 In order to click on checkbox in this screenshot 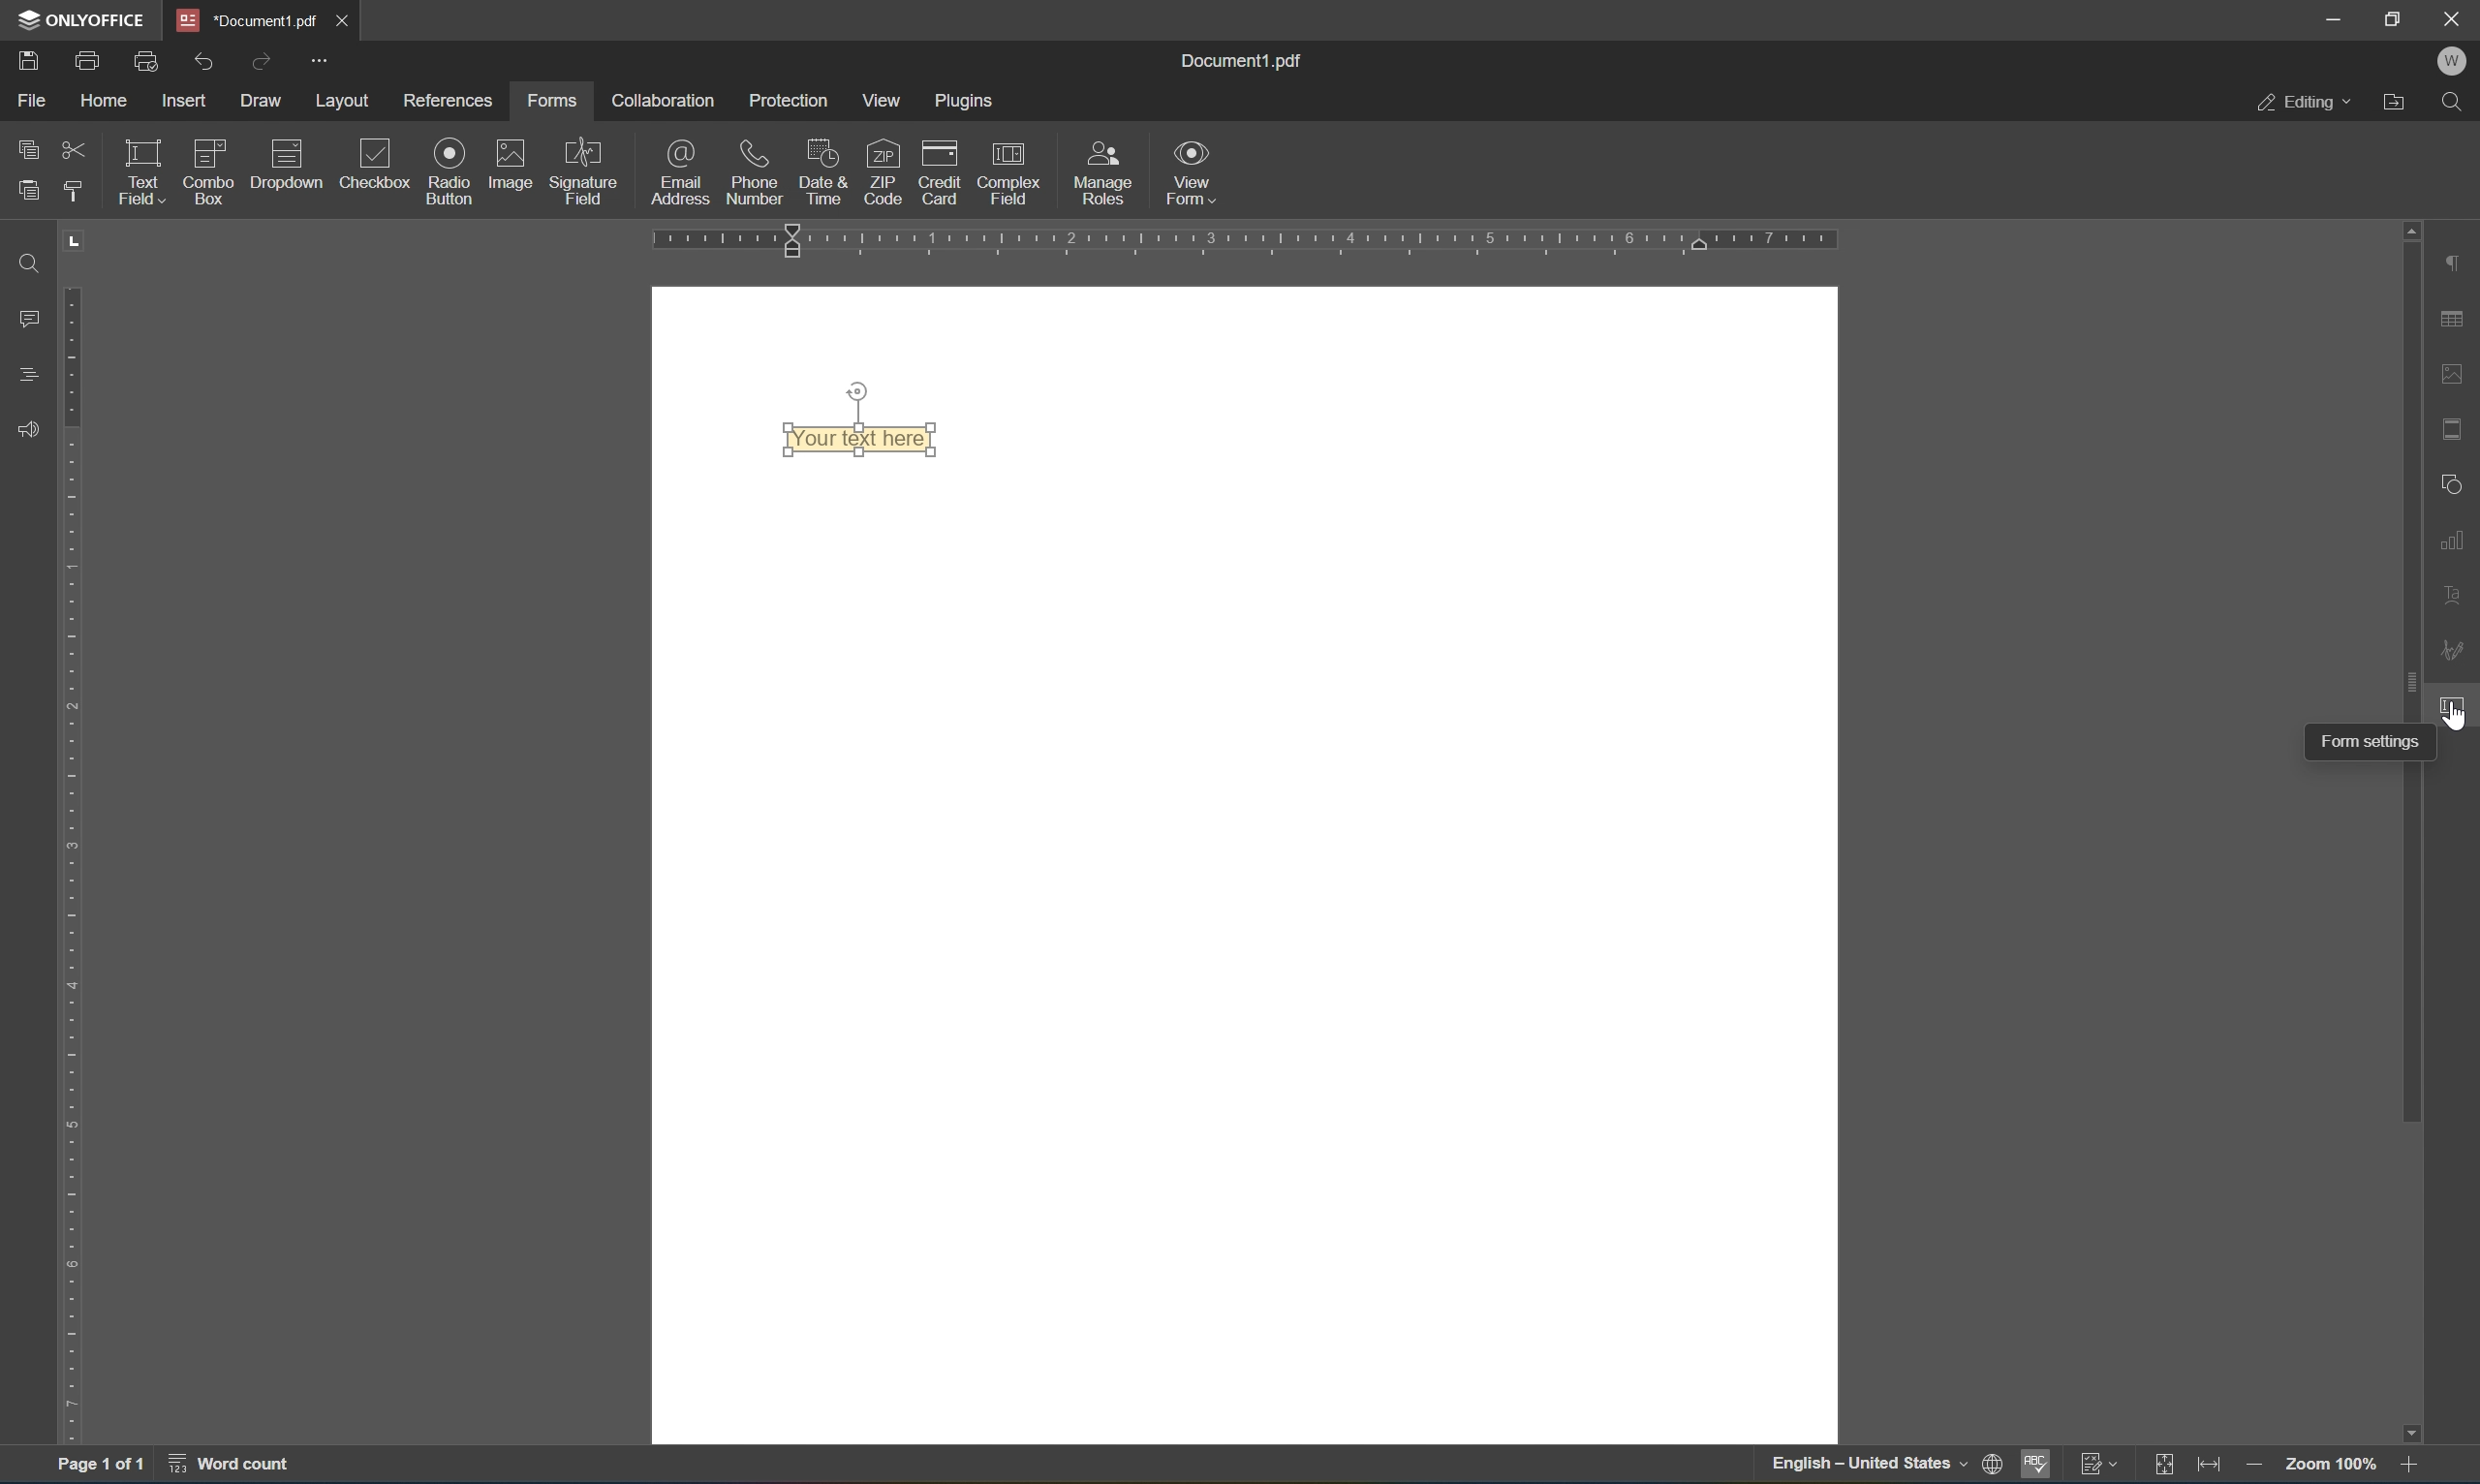, I will do `click(379, 161)`.